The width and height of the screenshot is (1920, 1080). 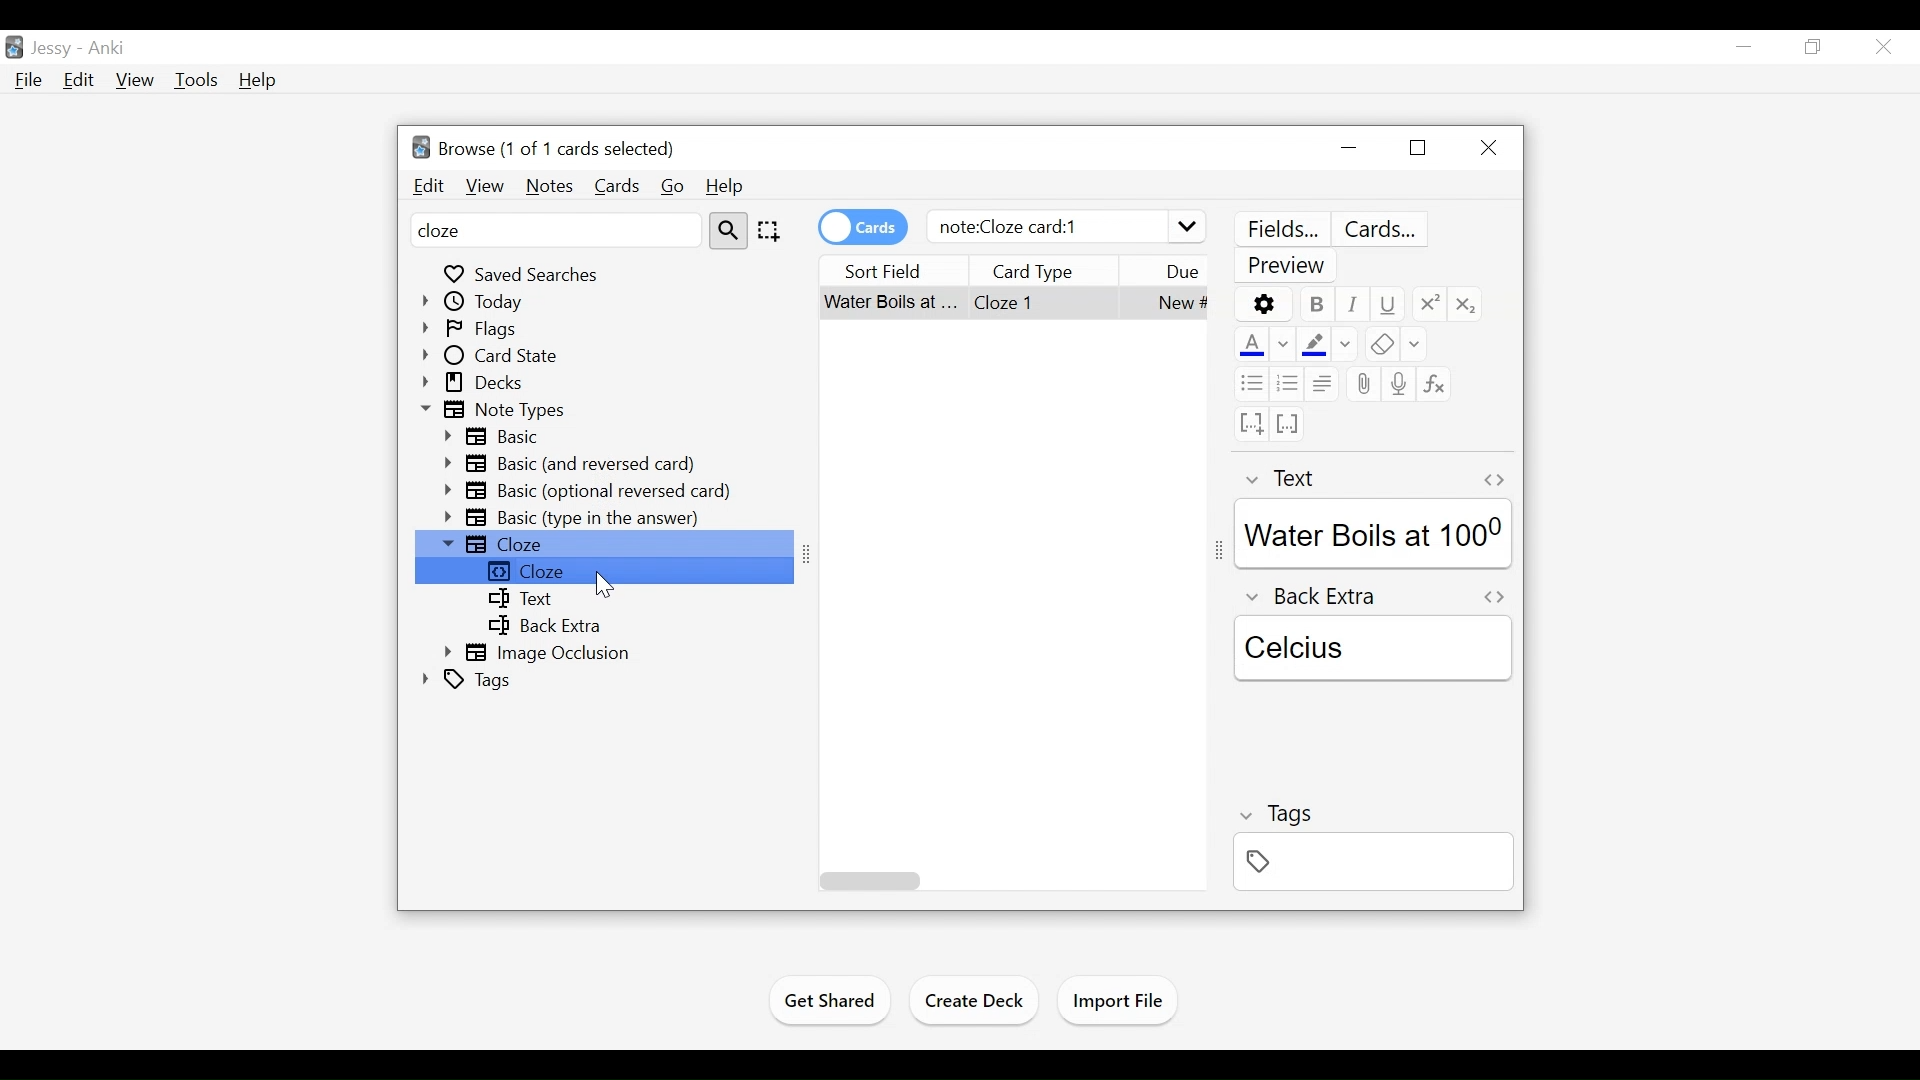 I want to click on Italics, so click(x=1354, y=305).